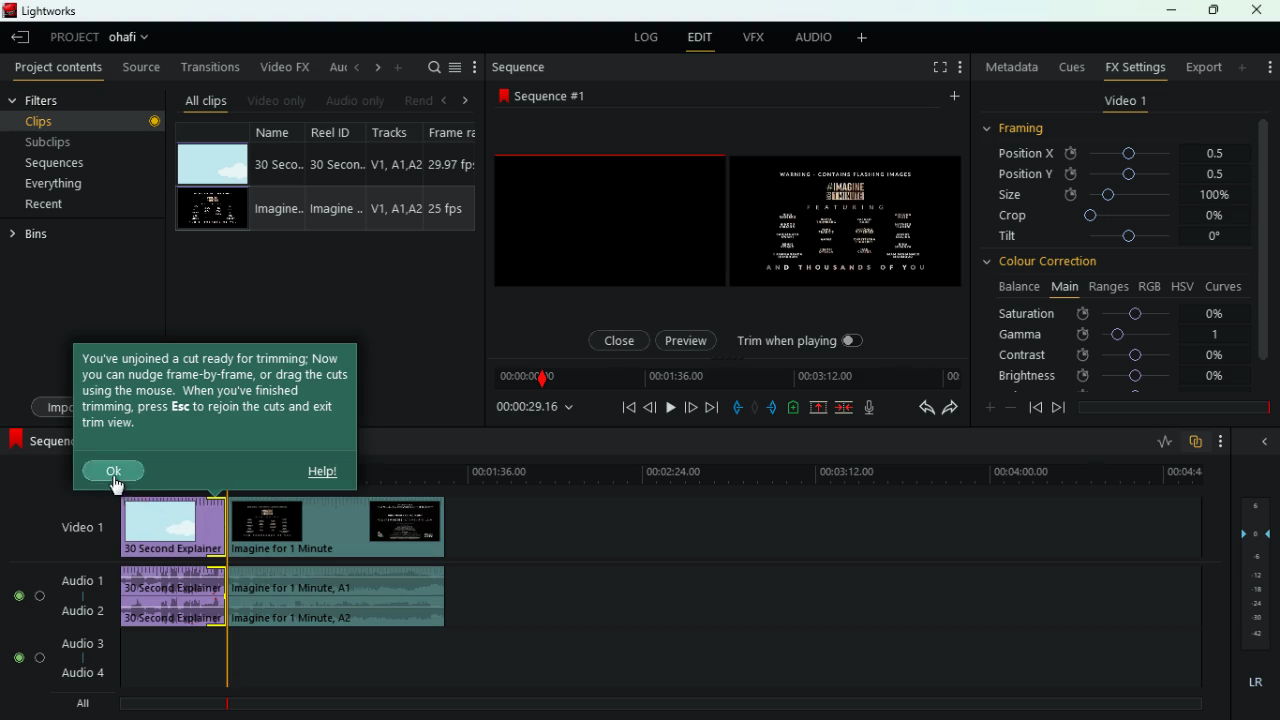  I want to click on preview, so click(686, 338).